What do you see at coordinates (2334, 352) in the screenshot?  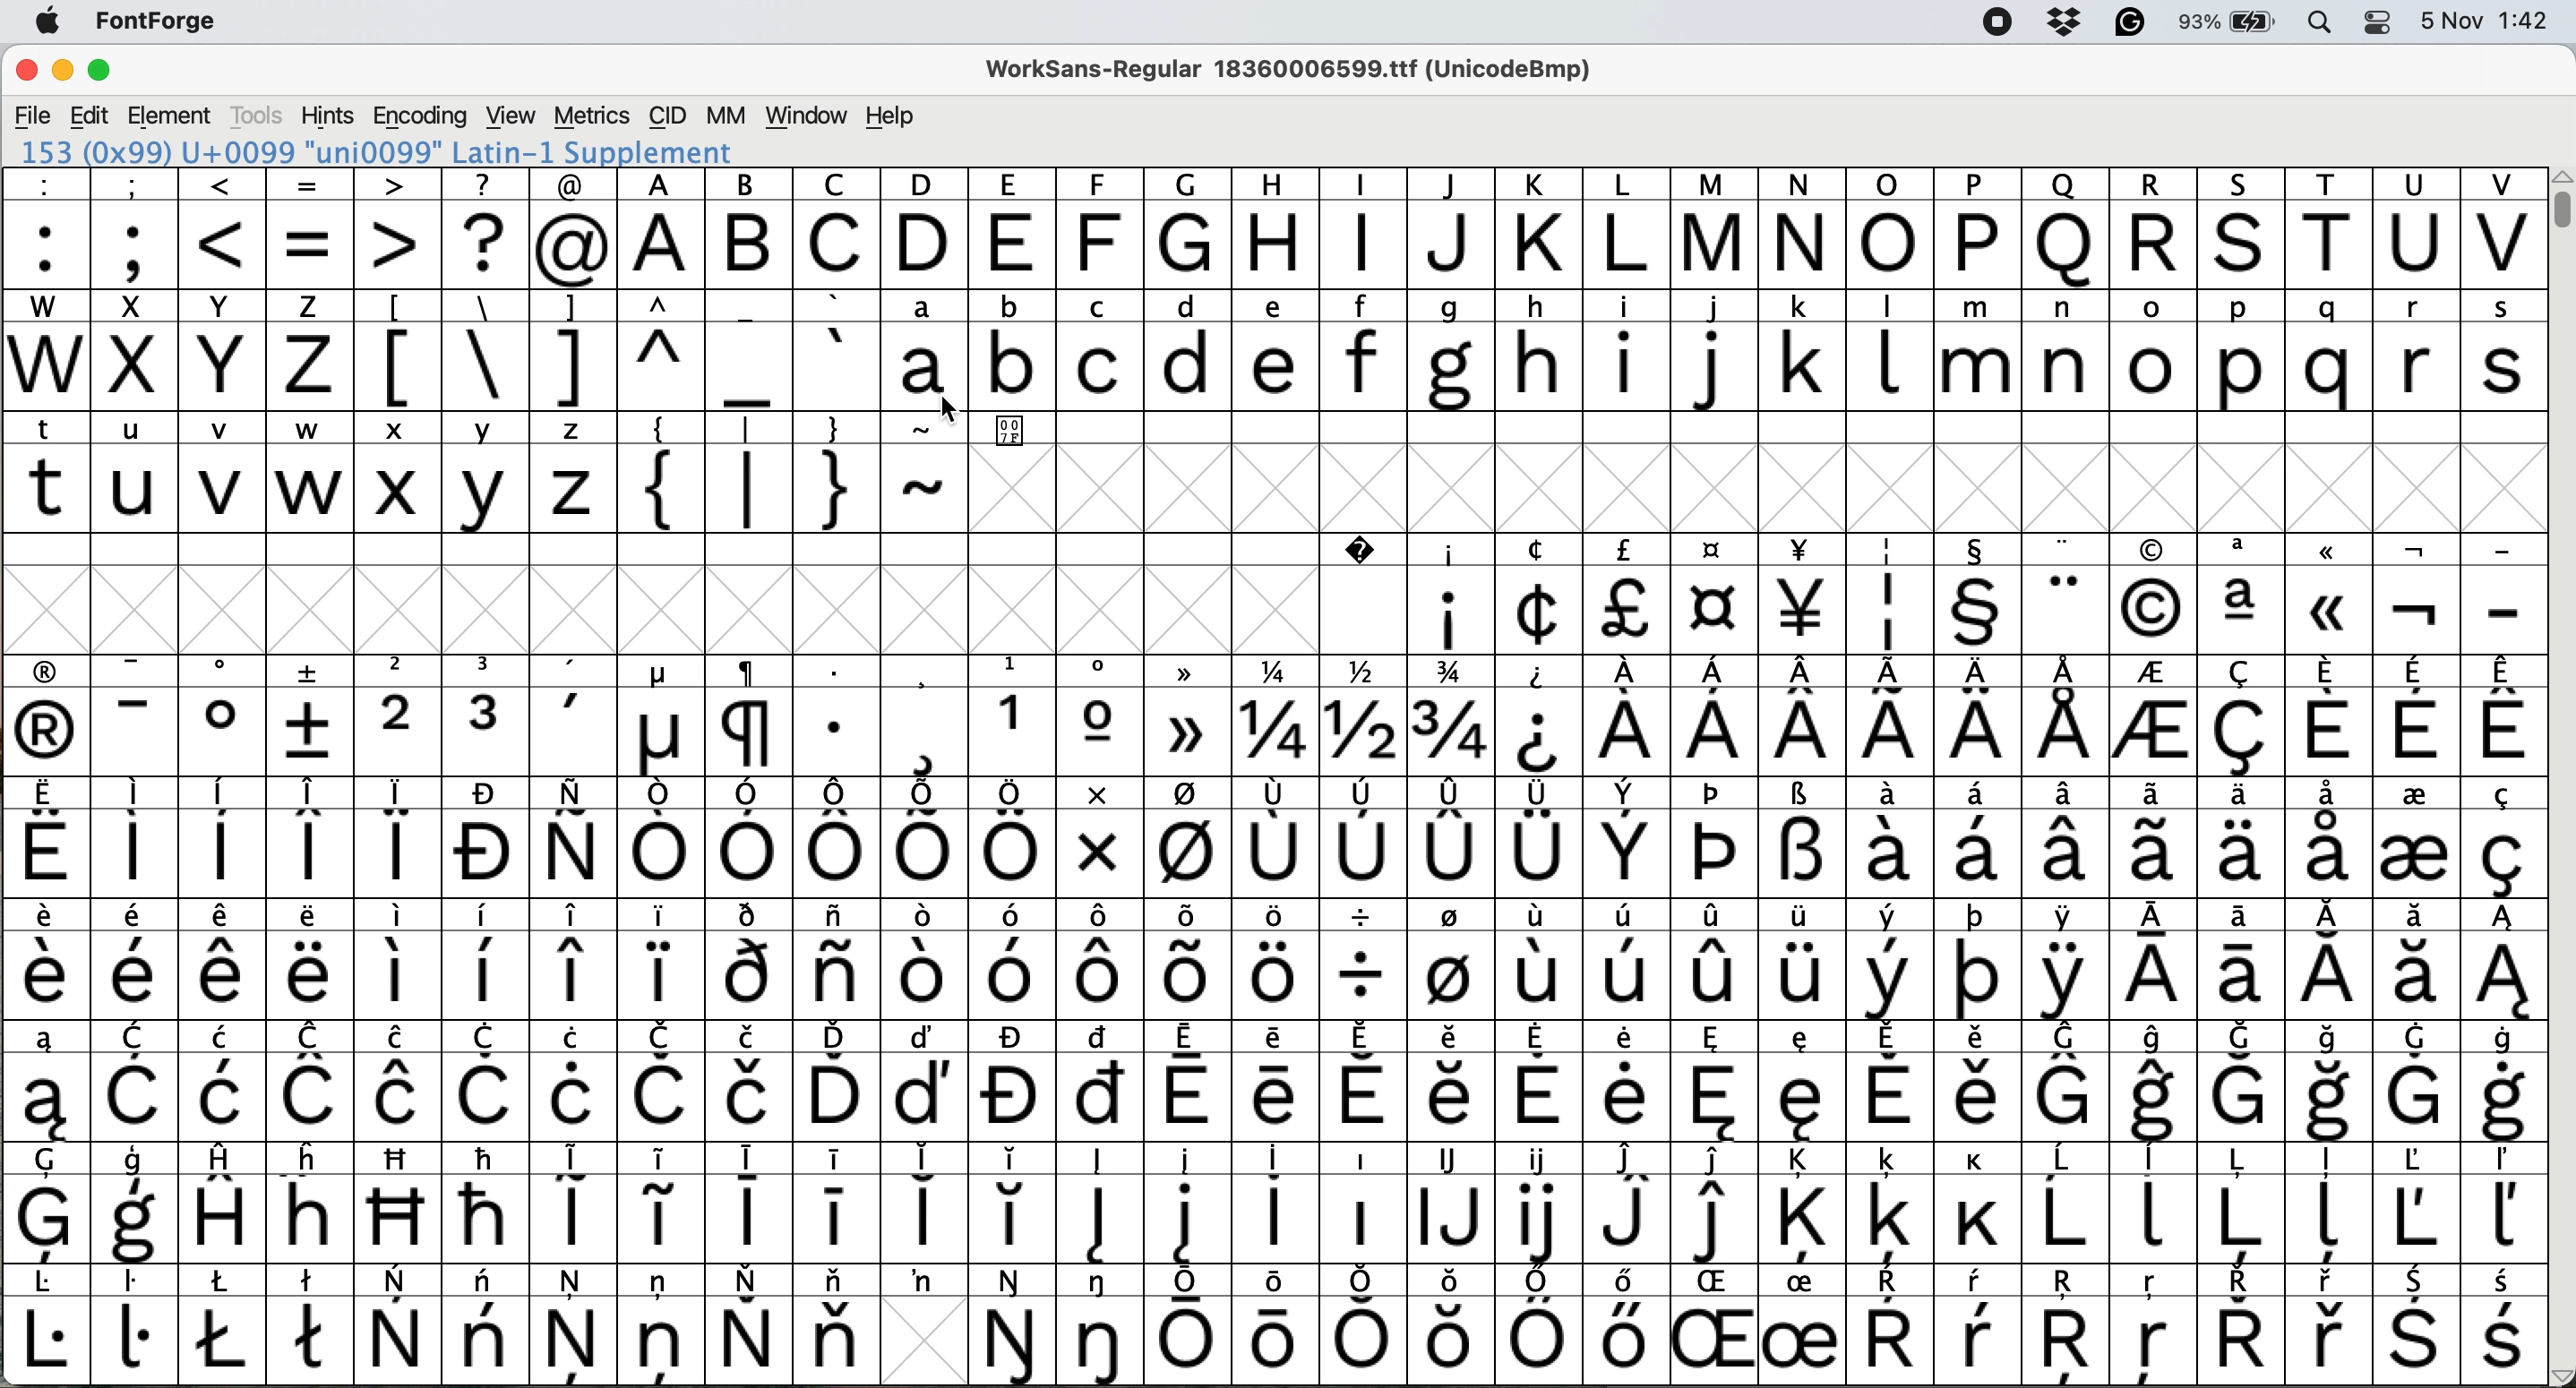 I see `q` at bounding box center [2334, 352].